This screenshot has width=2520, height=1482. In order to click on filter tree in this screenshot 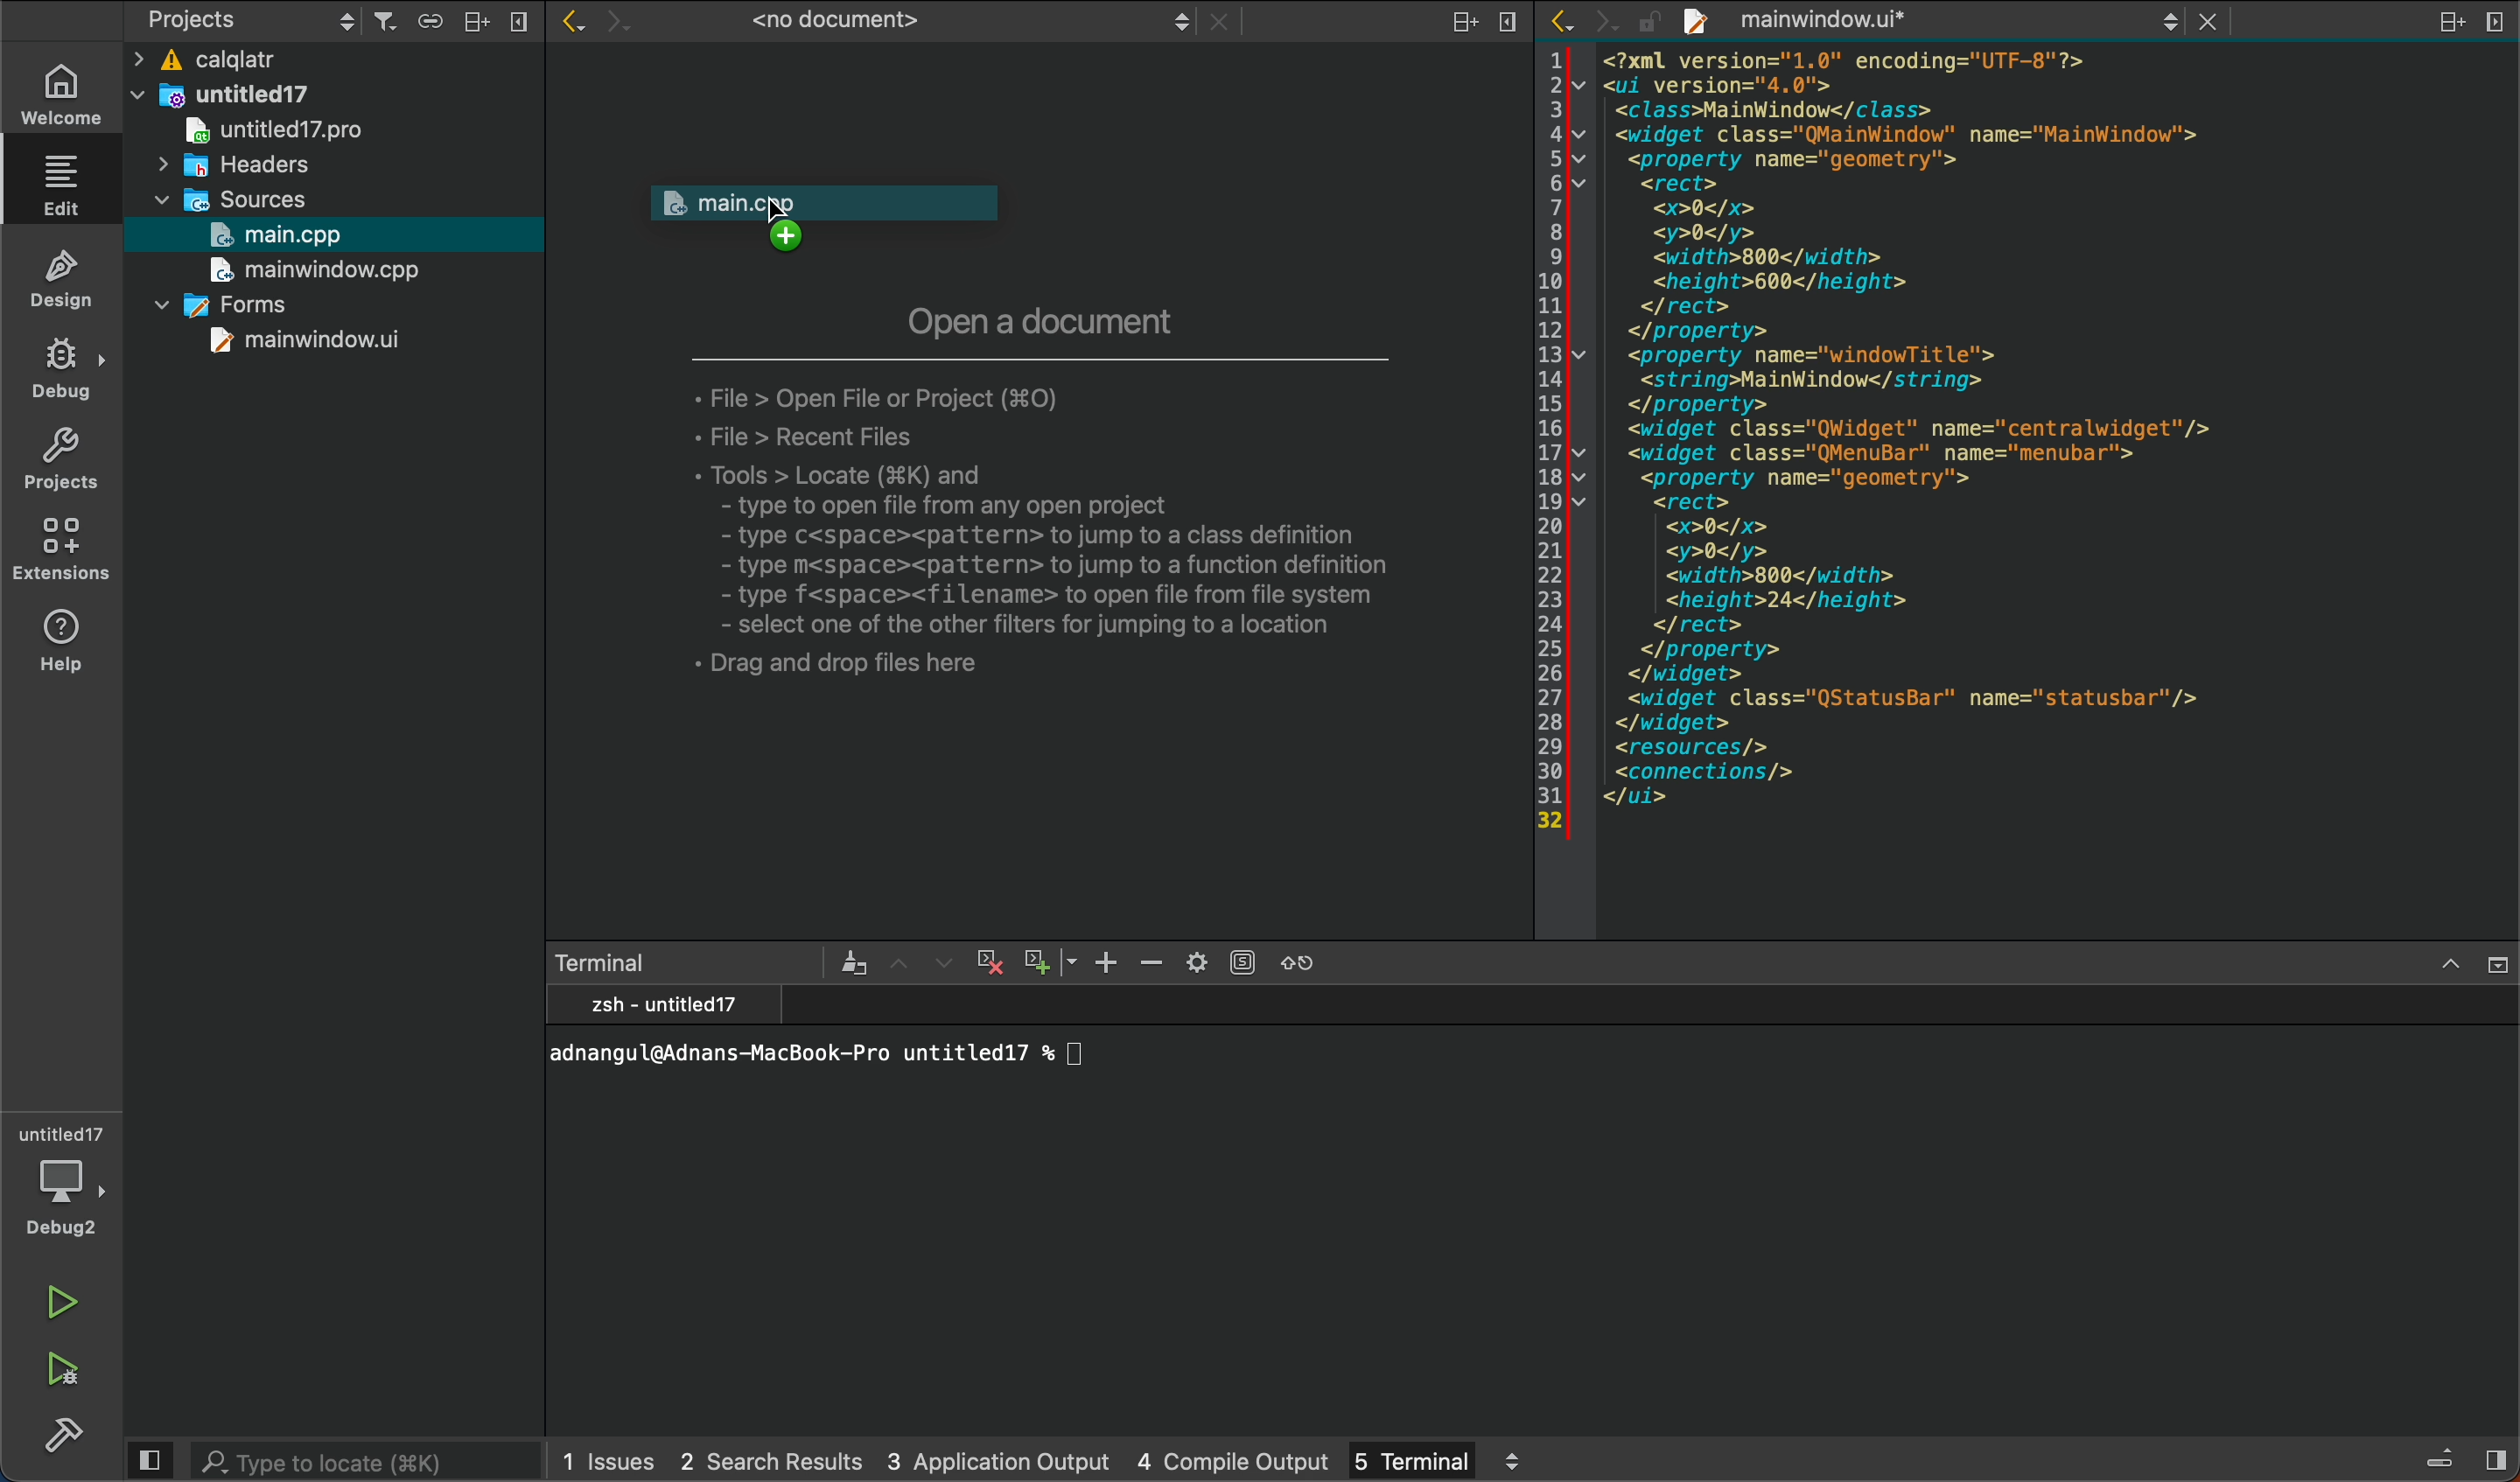, I will do `click(387, 23)`.